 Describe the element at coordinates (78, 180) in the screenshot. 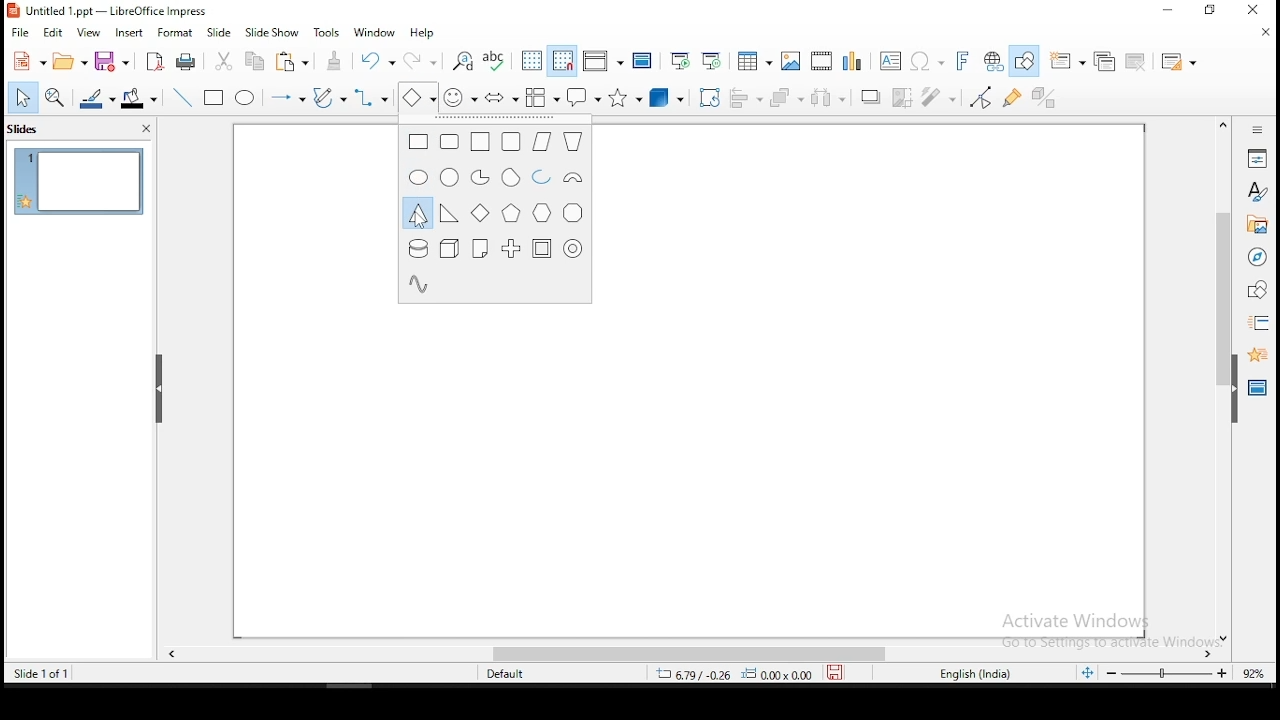

I see `slide` at that location.